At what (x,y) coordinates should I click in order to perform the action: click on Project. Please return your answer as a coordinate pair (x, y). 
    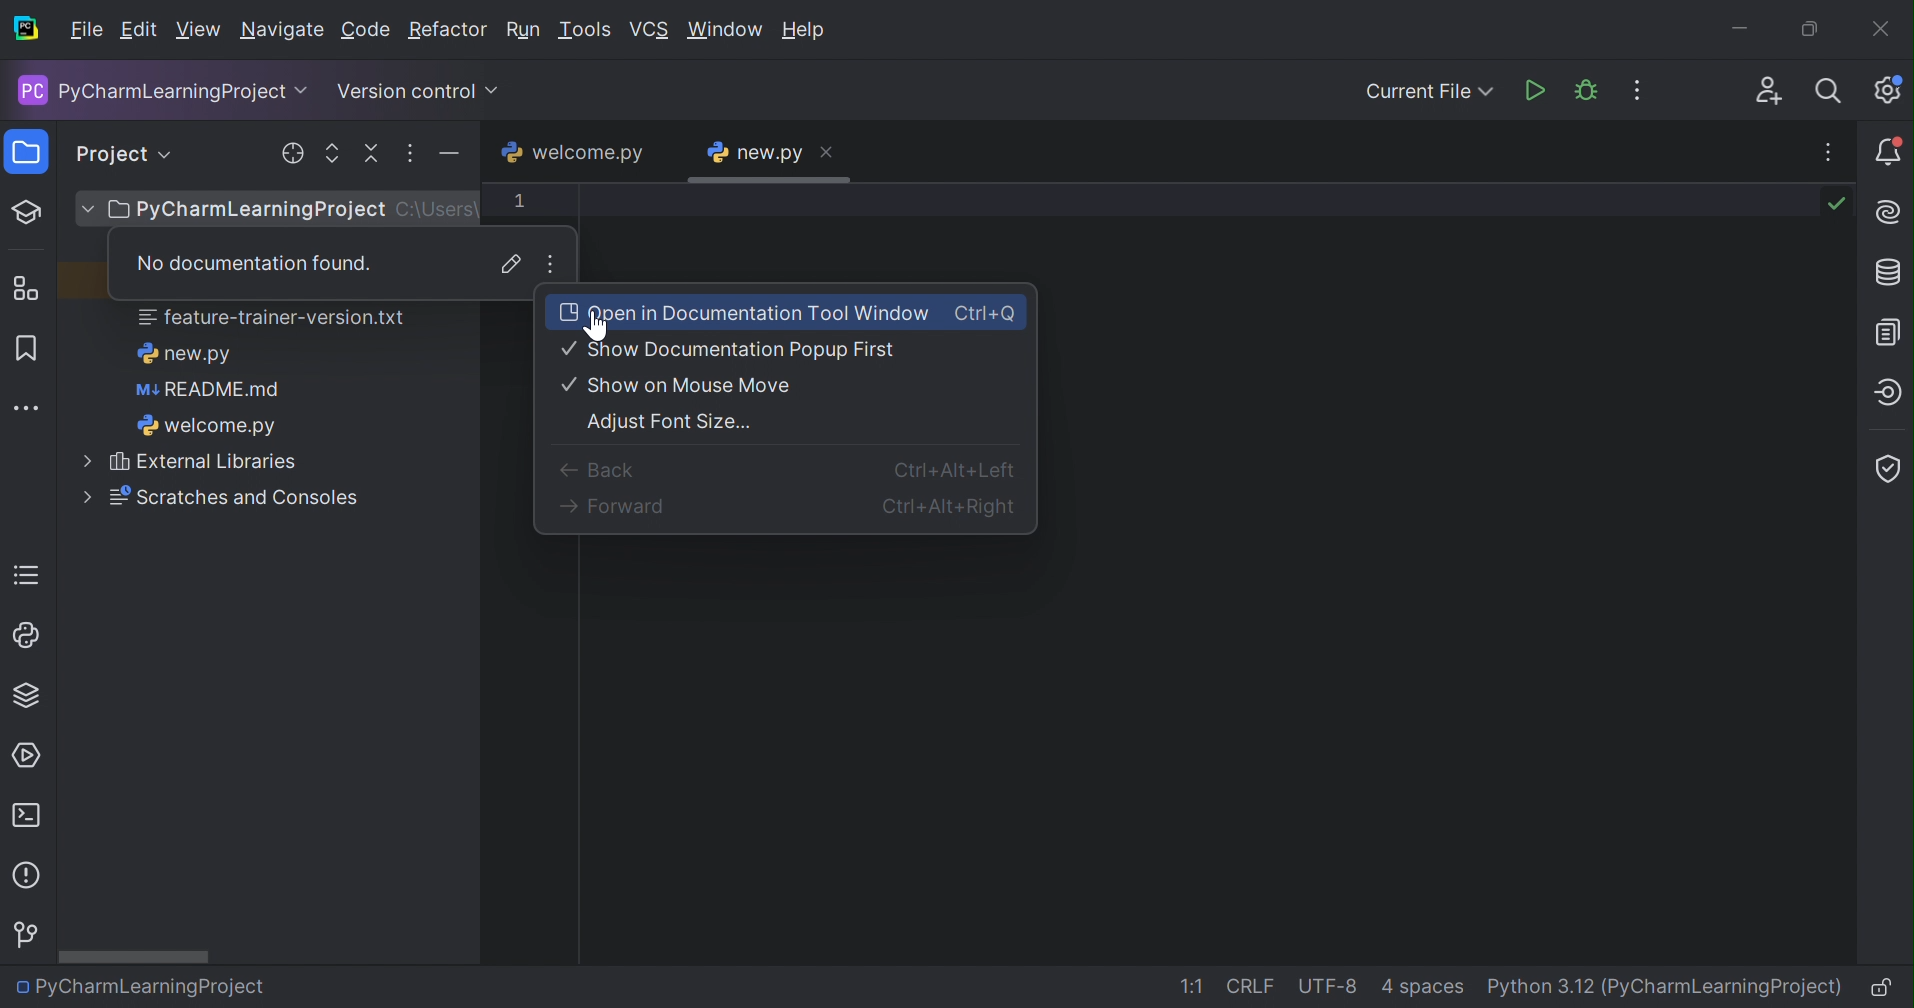
    Looking at the image, I should click on (111, 151).